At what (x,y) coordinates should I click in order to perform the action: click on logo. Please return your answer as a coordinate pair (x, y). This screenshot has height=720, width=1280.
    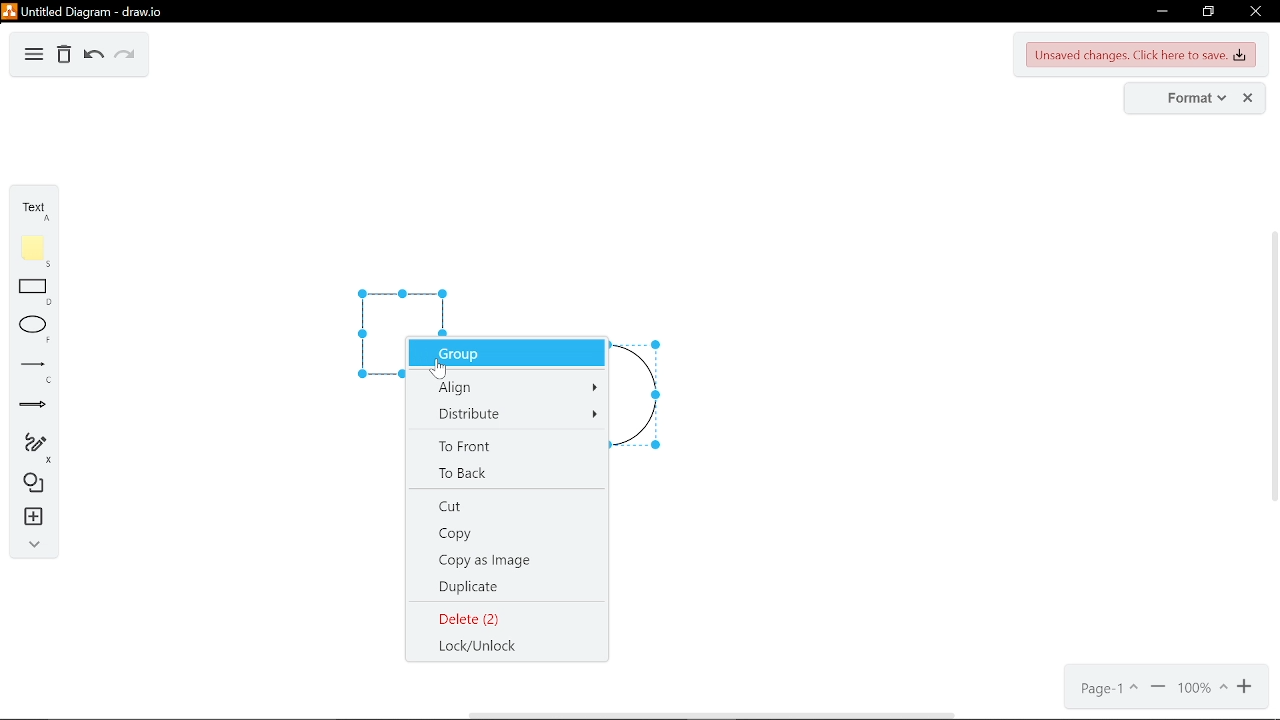
    Looking at the image, I should click on (9, 10).